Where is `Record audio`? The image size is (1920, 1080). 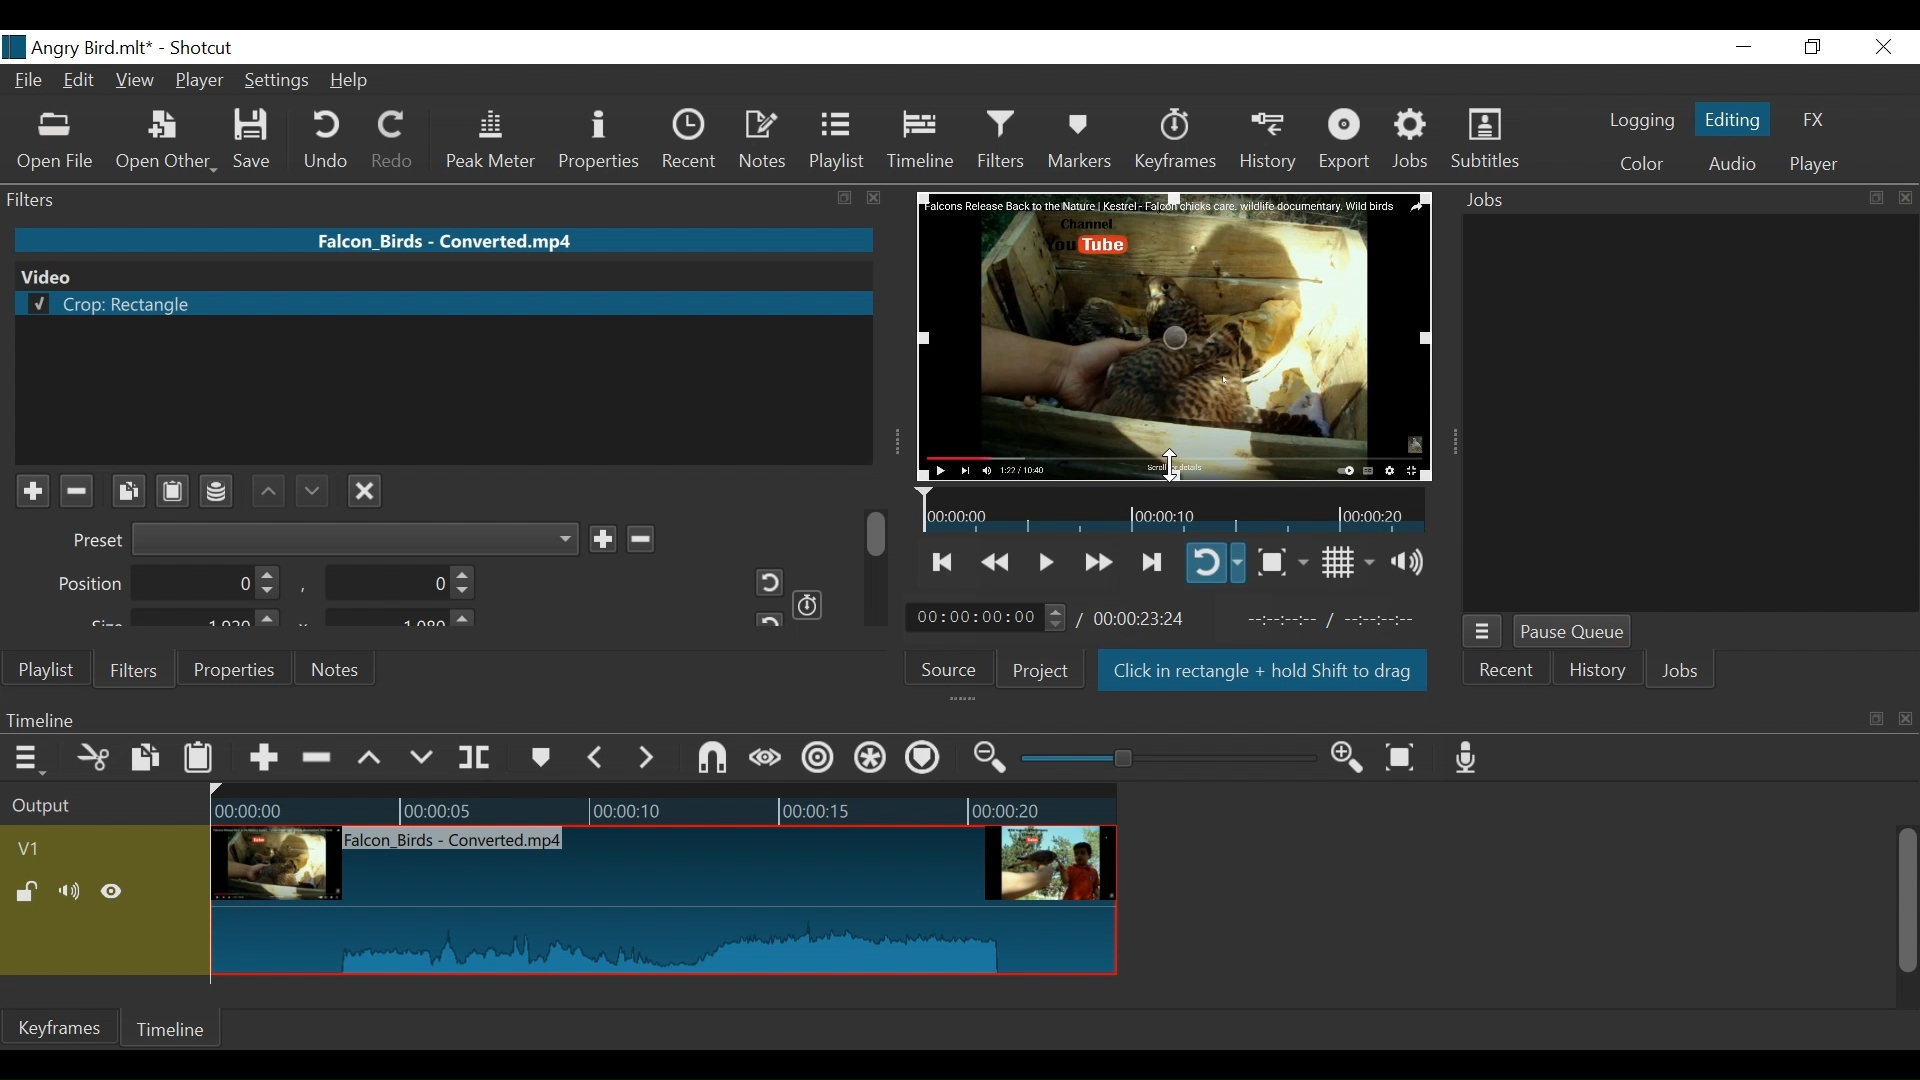 Record audio is located at coordinates (1467, 757).